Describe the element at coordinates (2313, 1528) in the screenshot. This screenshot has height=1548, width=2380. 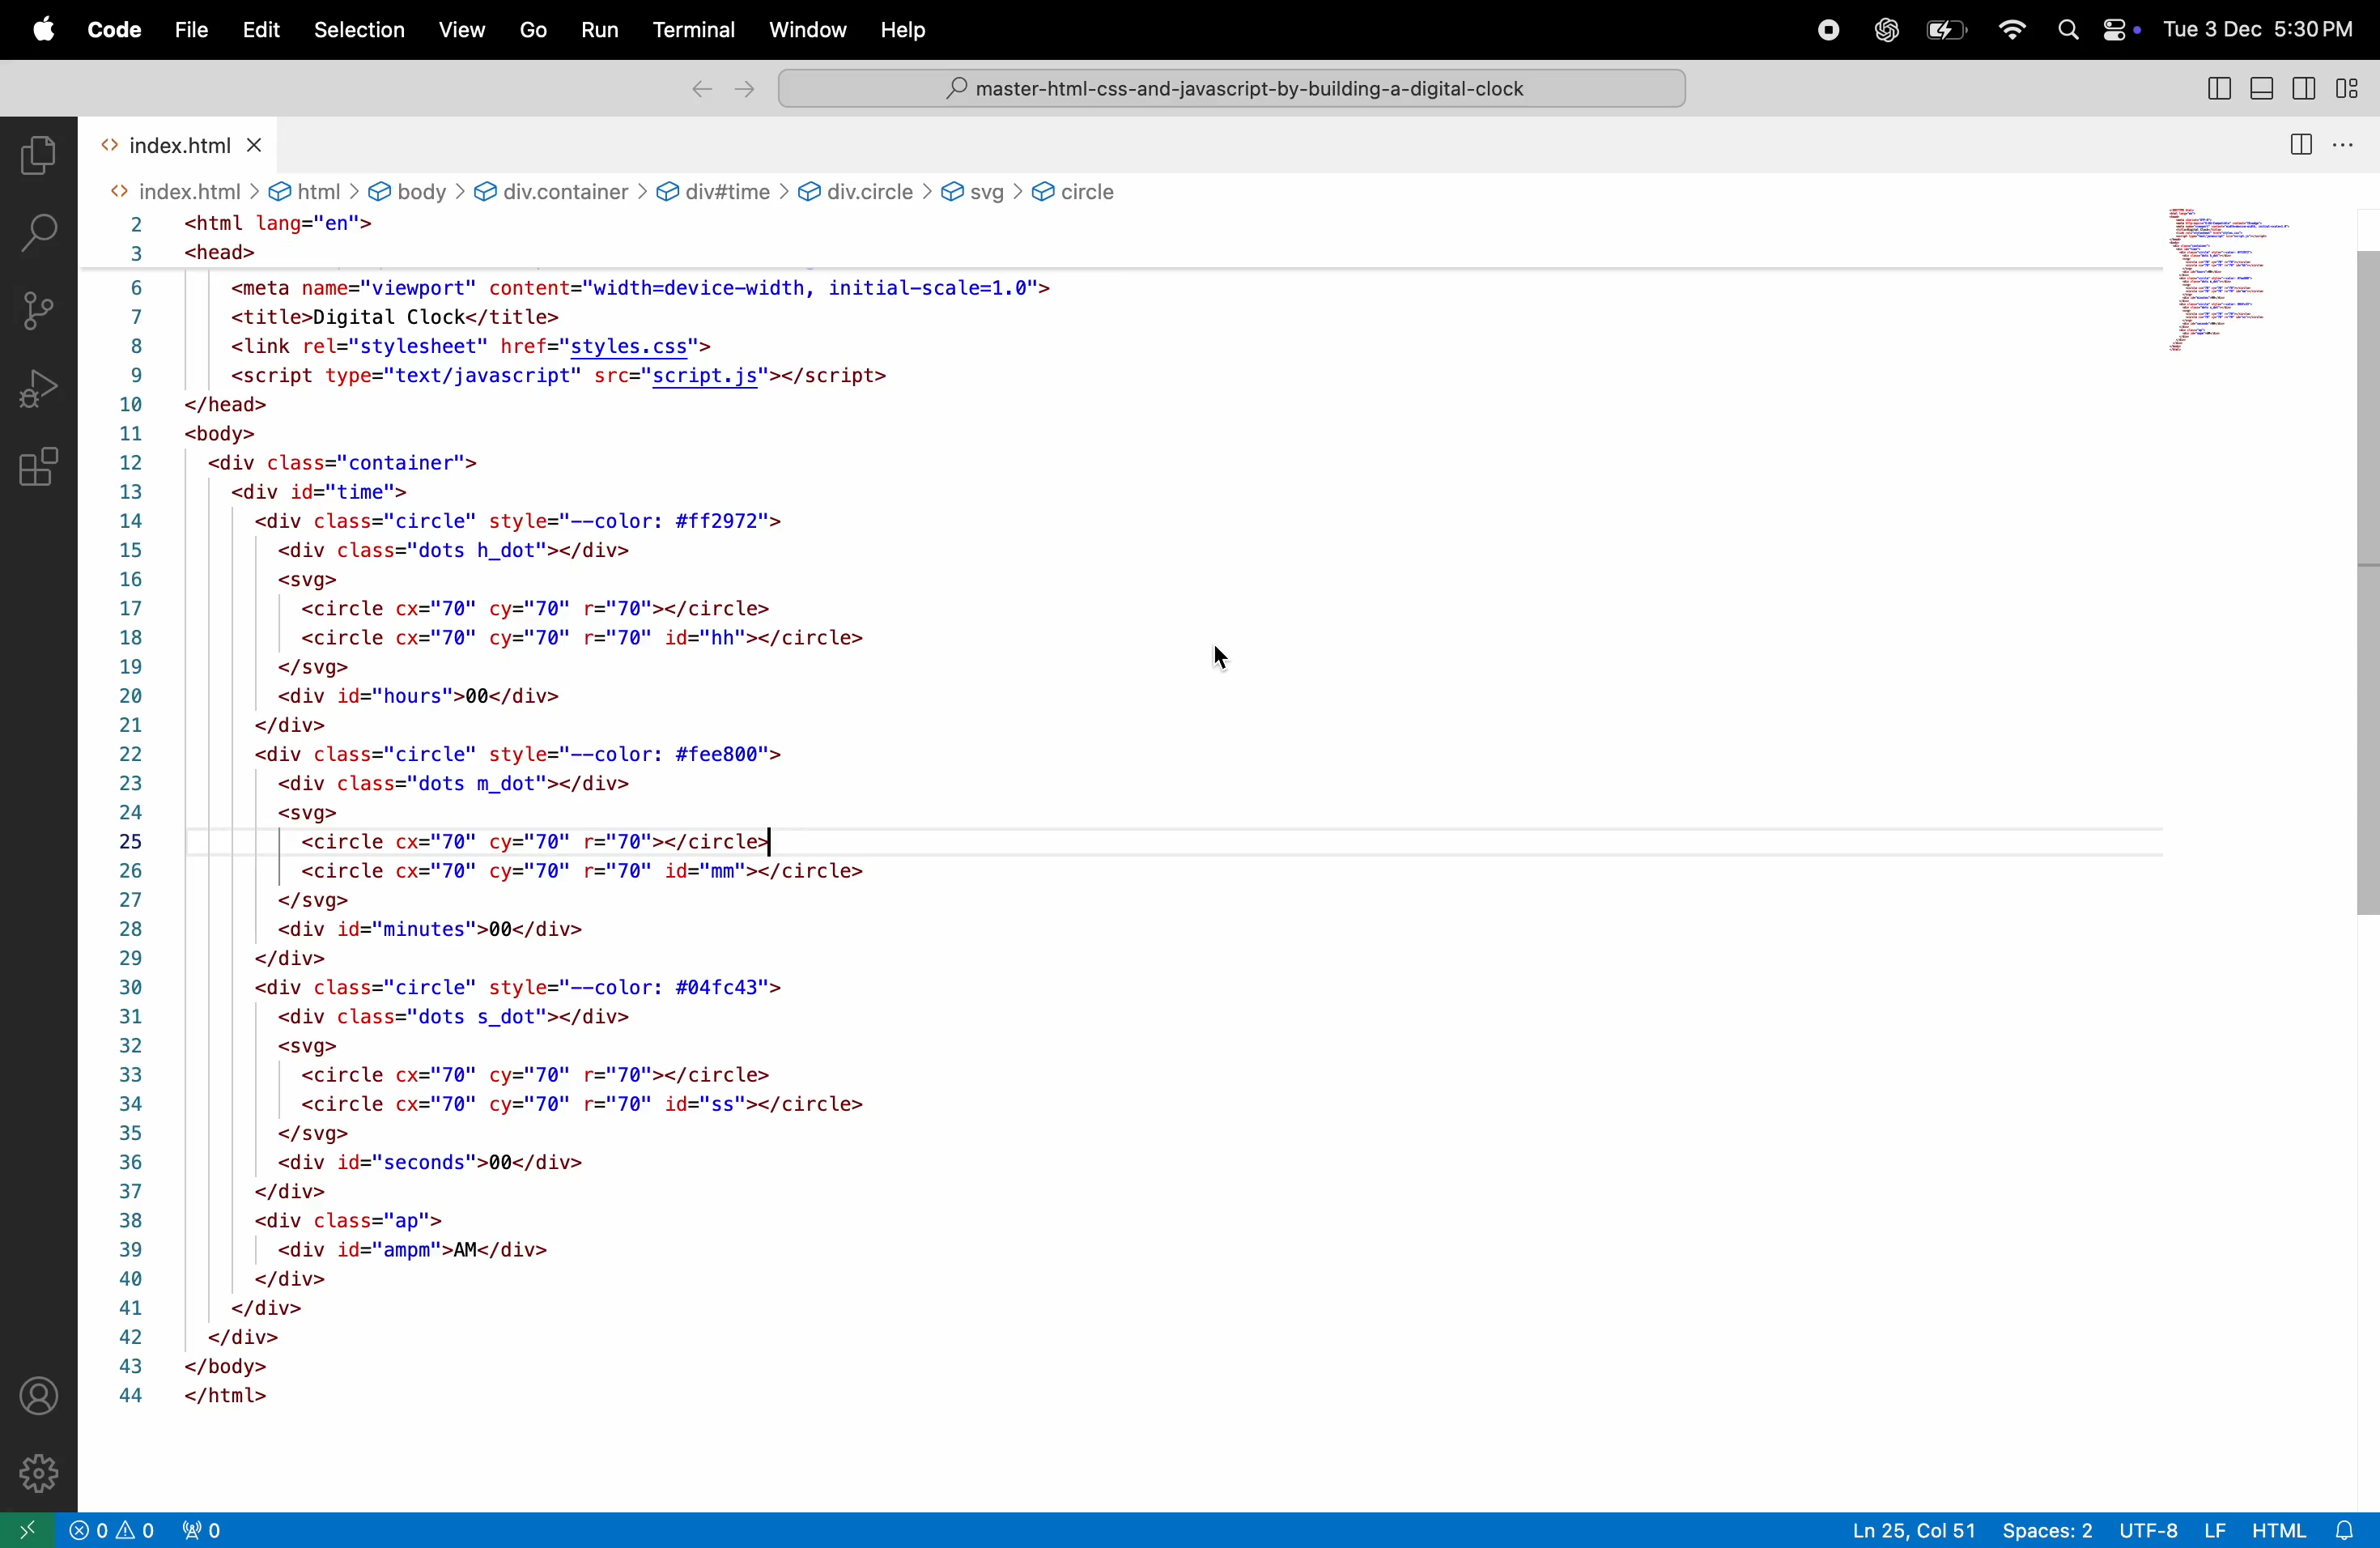
I see `HTML Alert` at that location.